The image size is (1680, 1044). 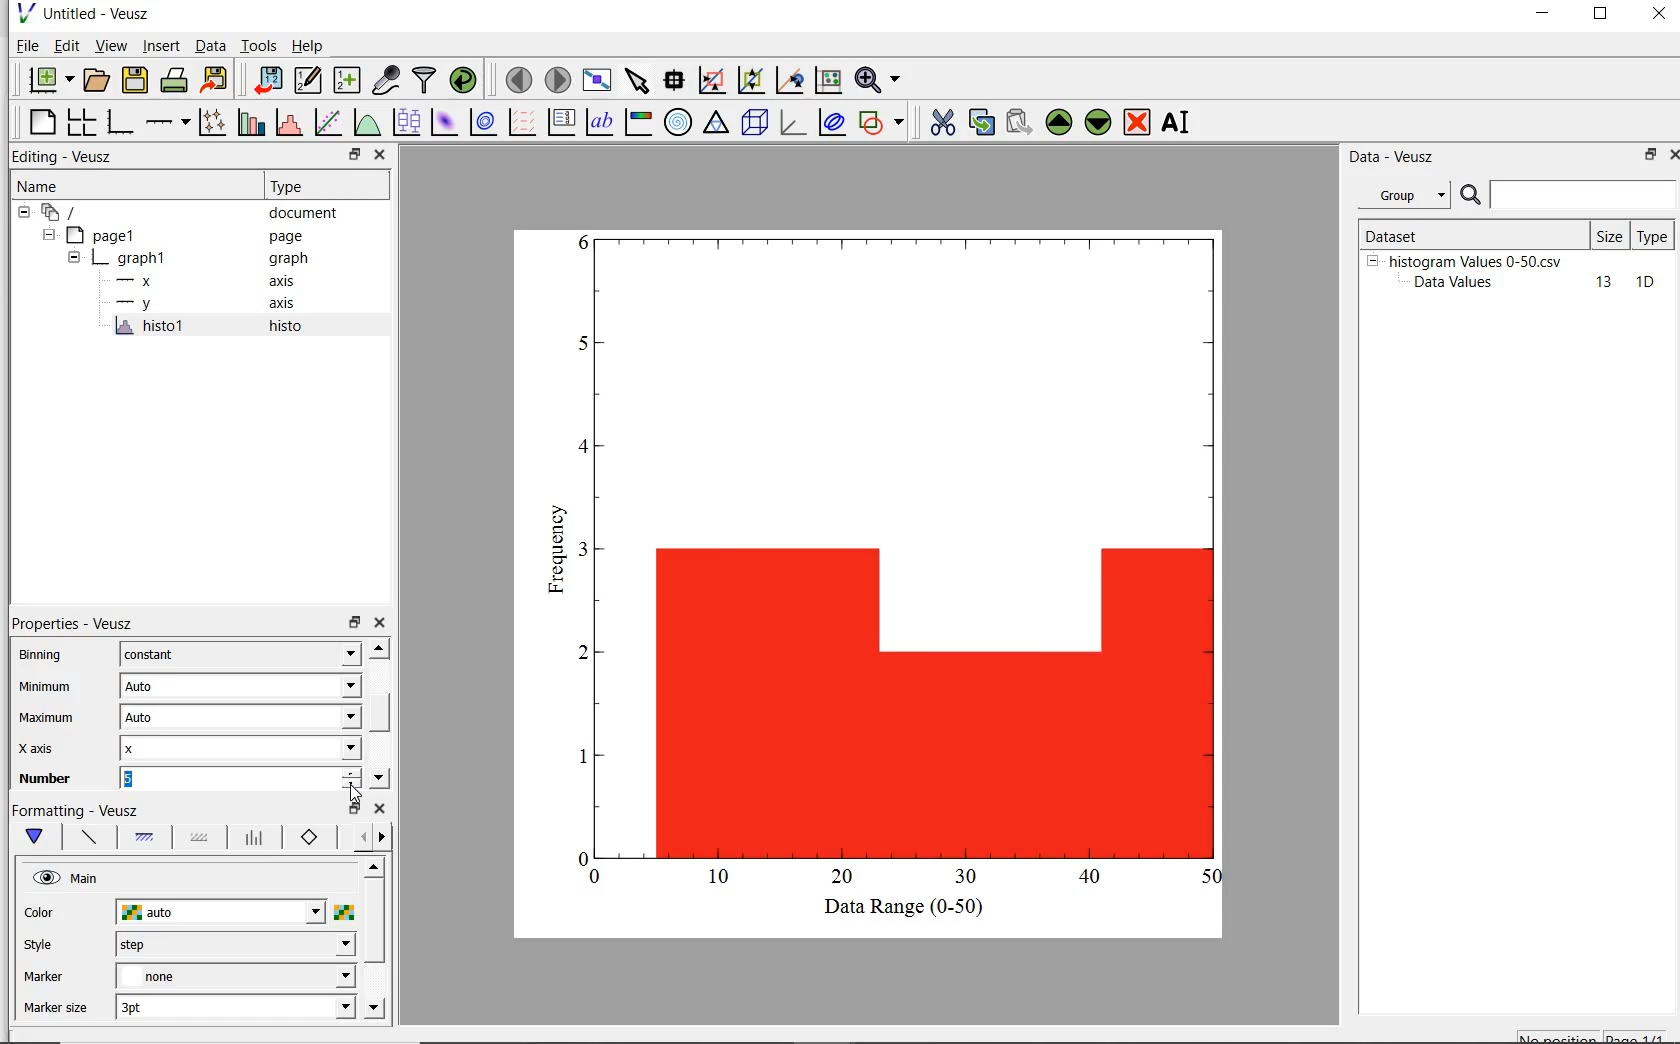 What do you see at coordinates (41, 914) in the screenshot?
I see `Color` at bounding box center [41, 914].